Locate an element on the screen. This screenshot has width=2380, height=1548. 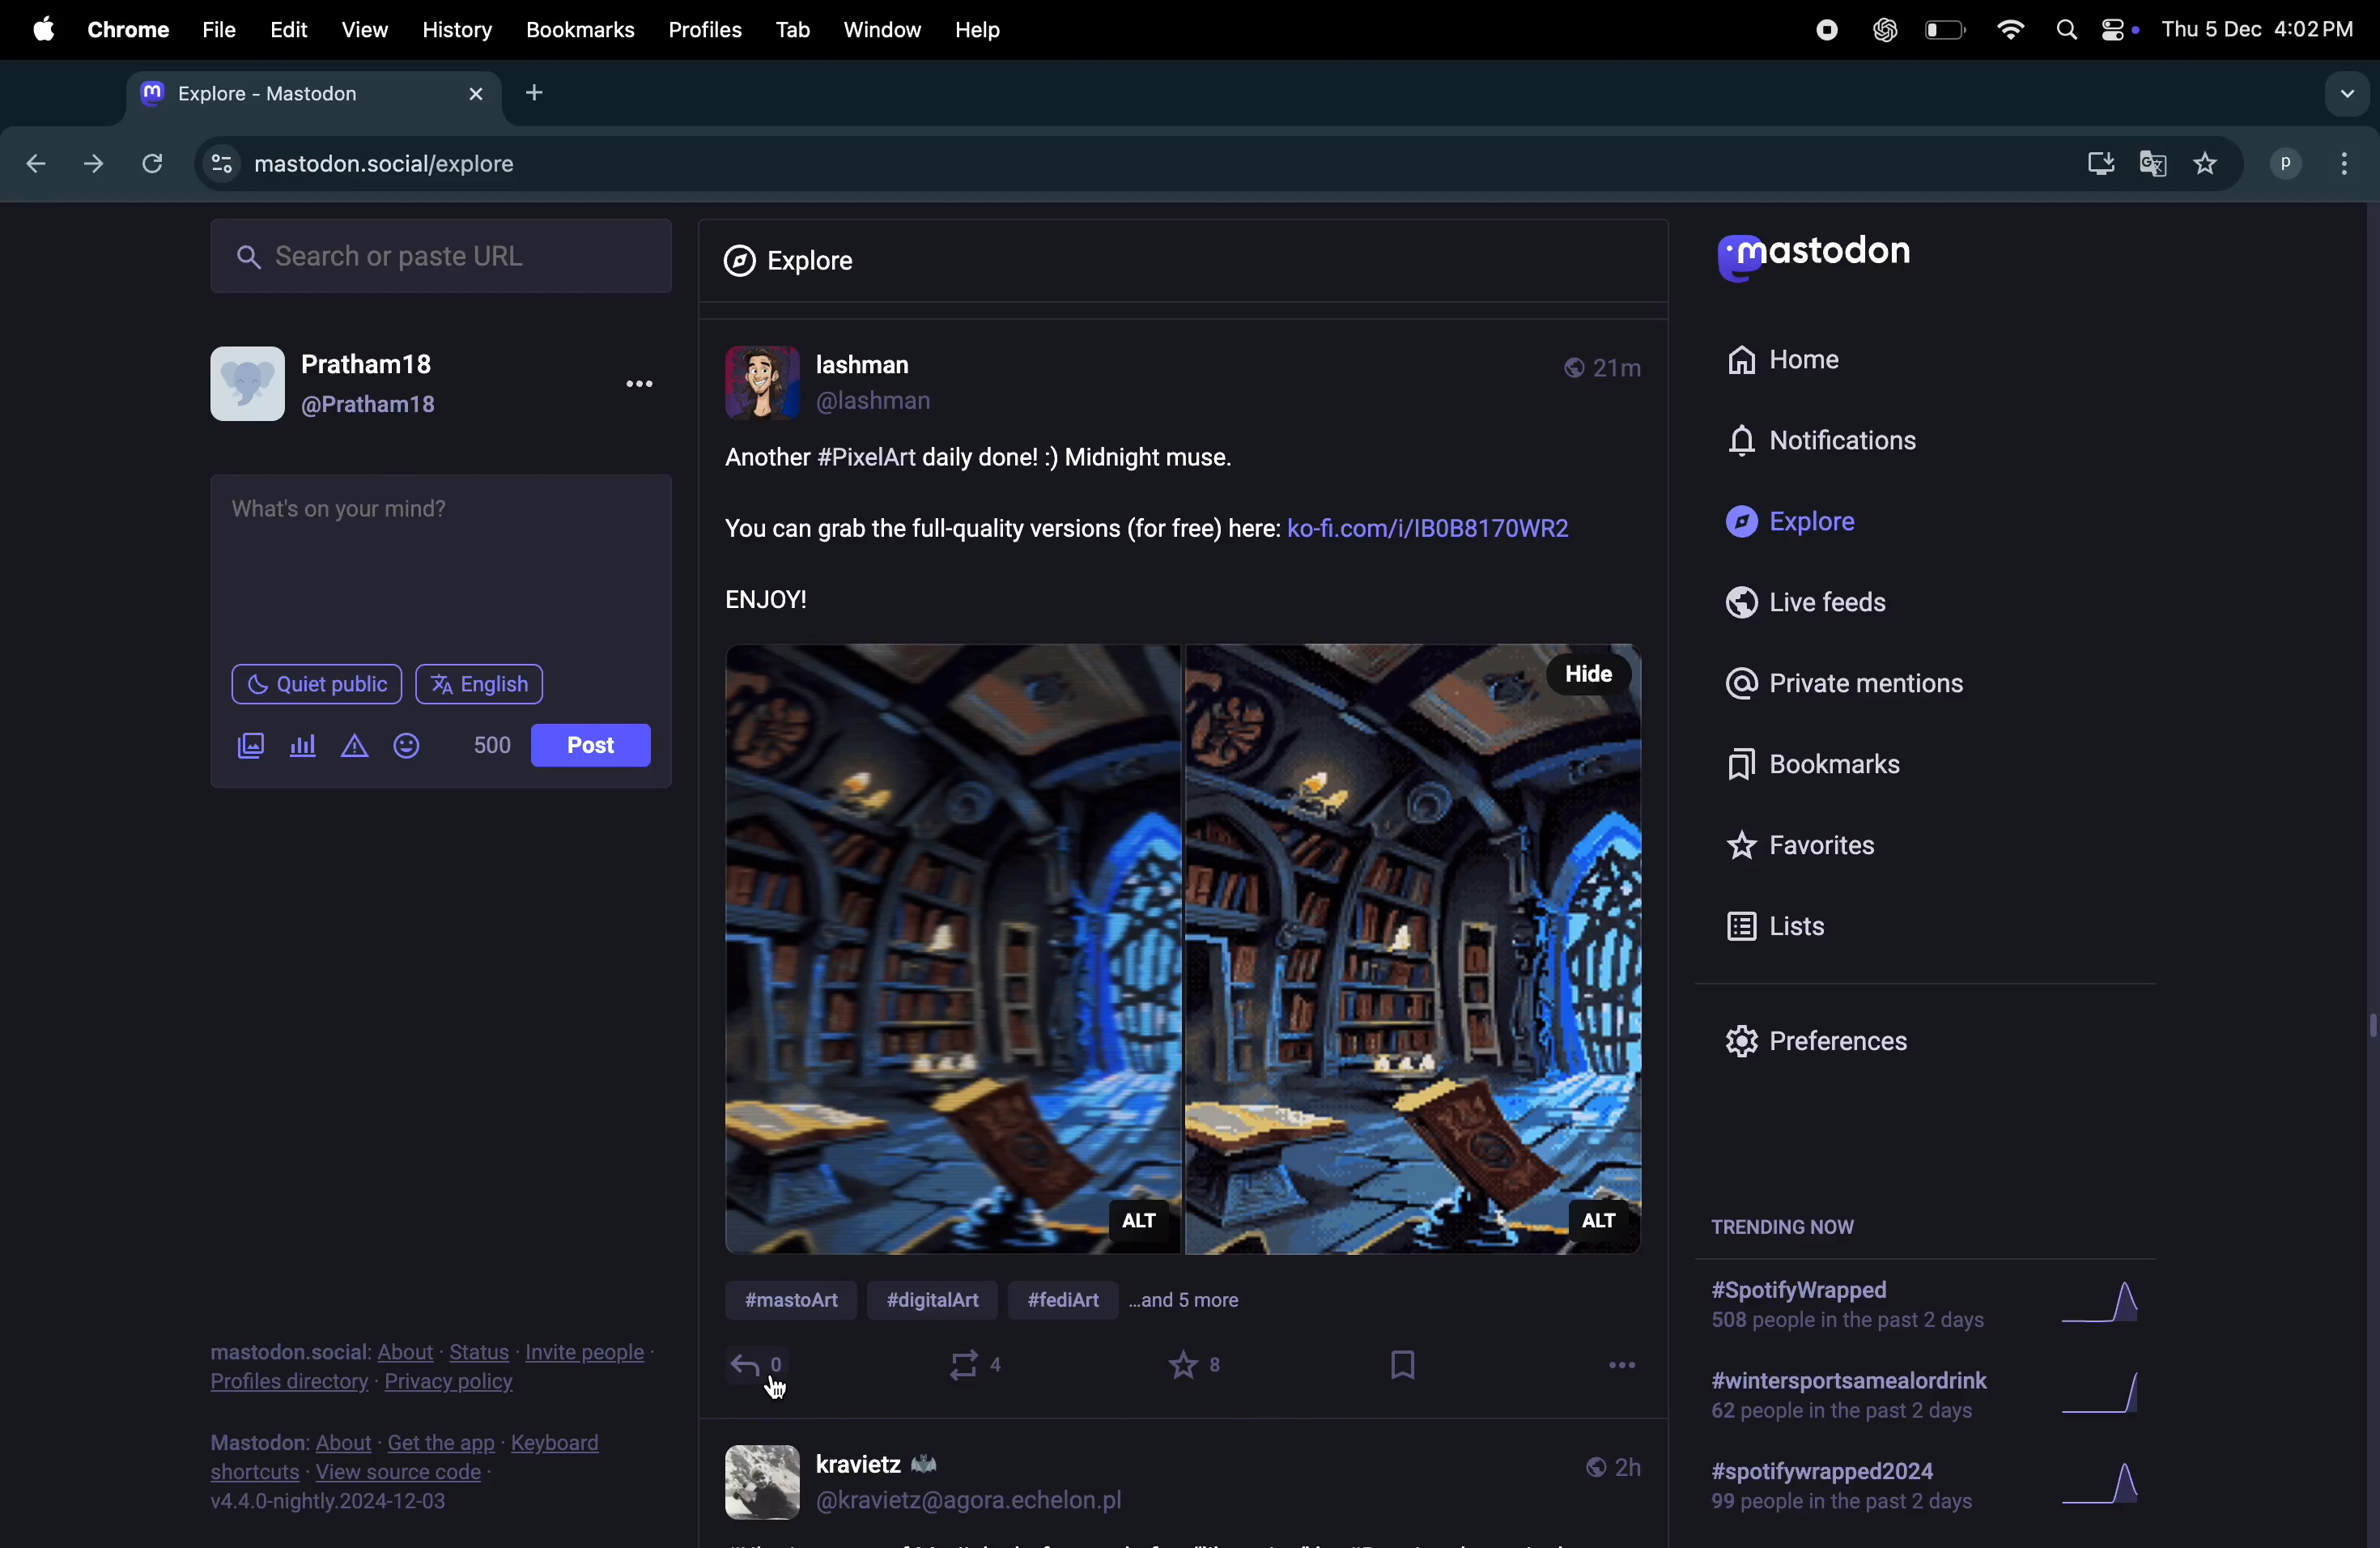
textbox is located at coordinates (444, 561).